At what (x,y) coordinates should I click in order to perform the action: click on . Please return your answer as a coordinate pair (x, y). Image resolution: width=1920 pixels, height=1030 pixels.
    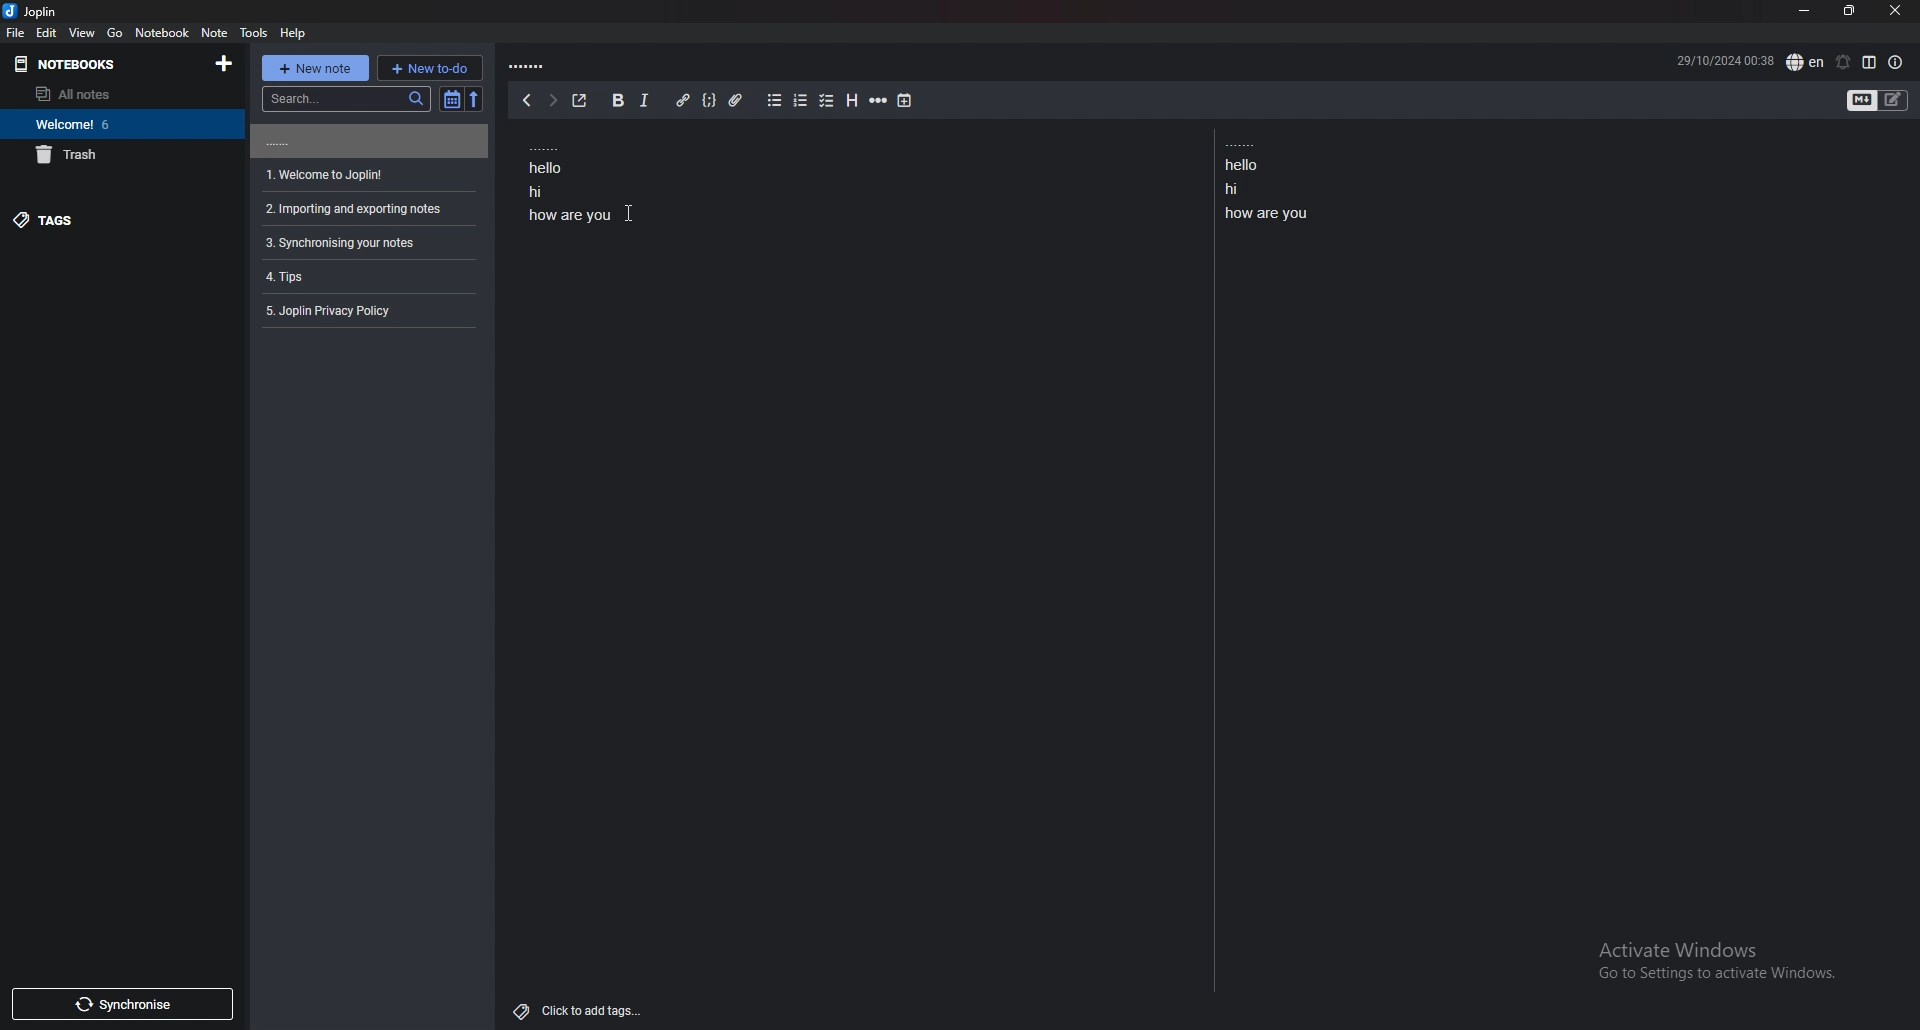
    Looking at the image, I should click on (580, 1007).